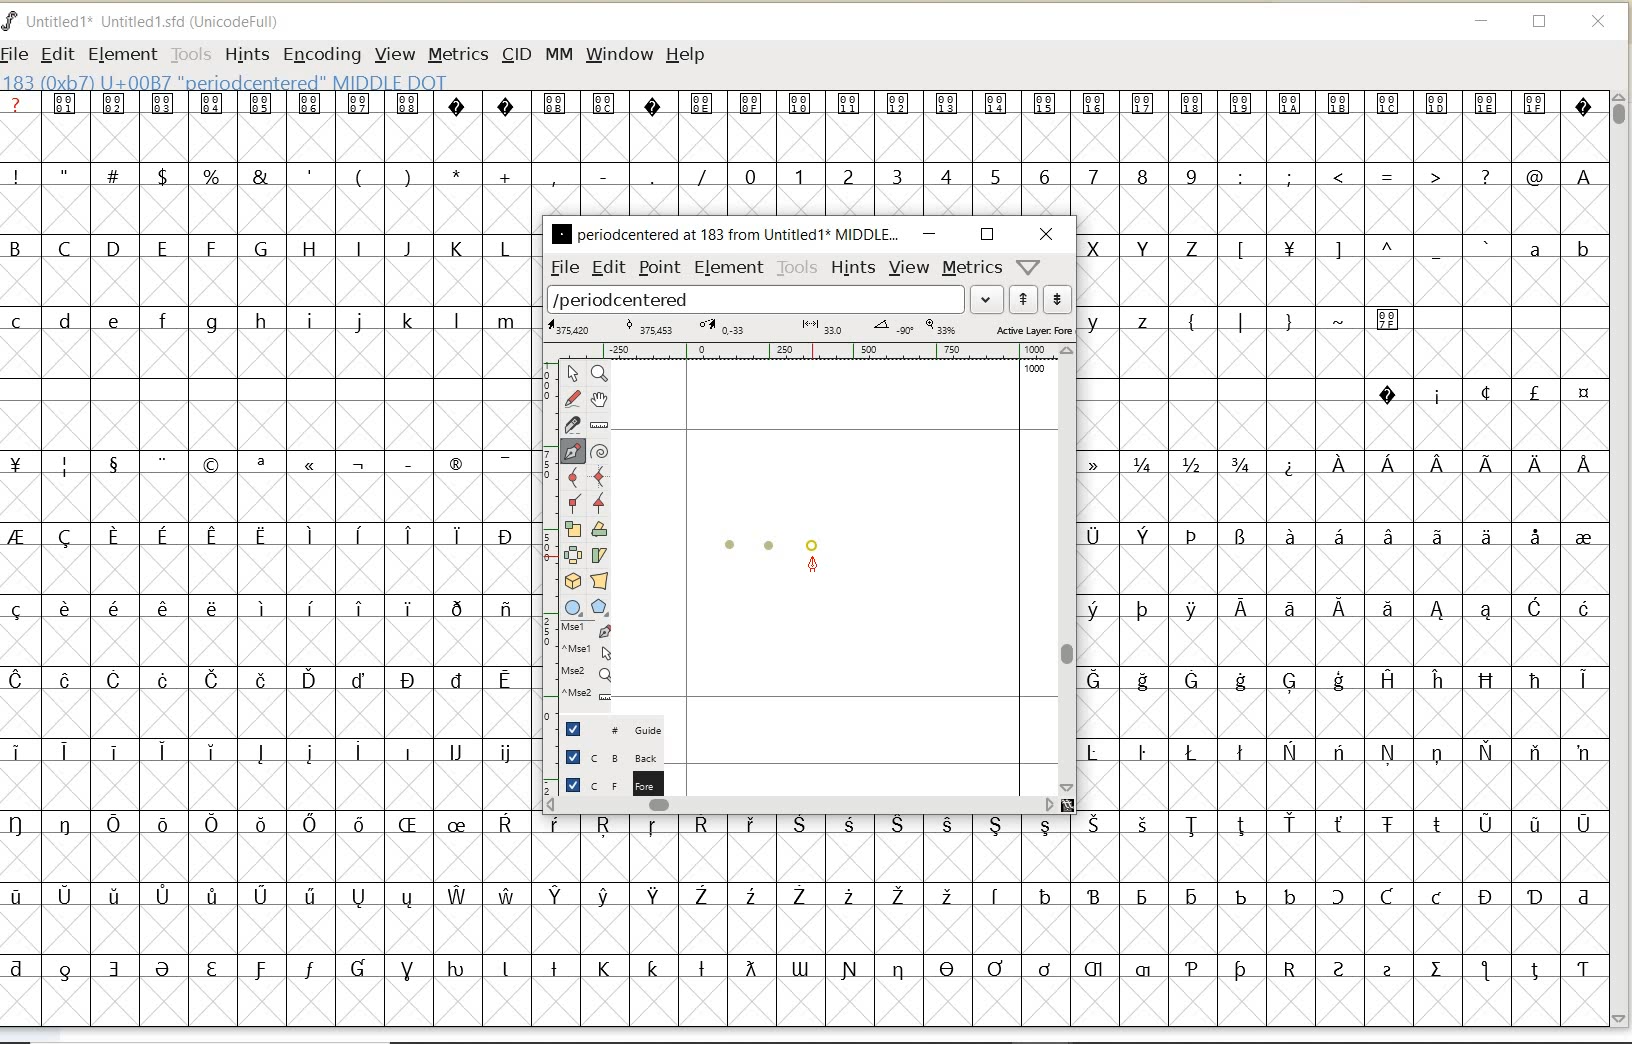 The width and height of the screenshot is (1632, 1044). What do you see at coordinates (801, 805) in the screenshot?
I see `scrollbar` at bounding box center [801, 805].